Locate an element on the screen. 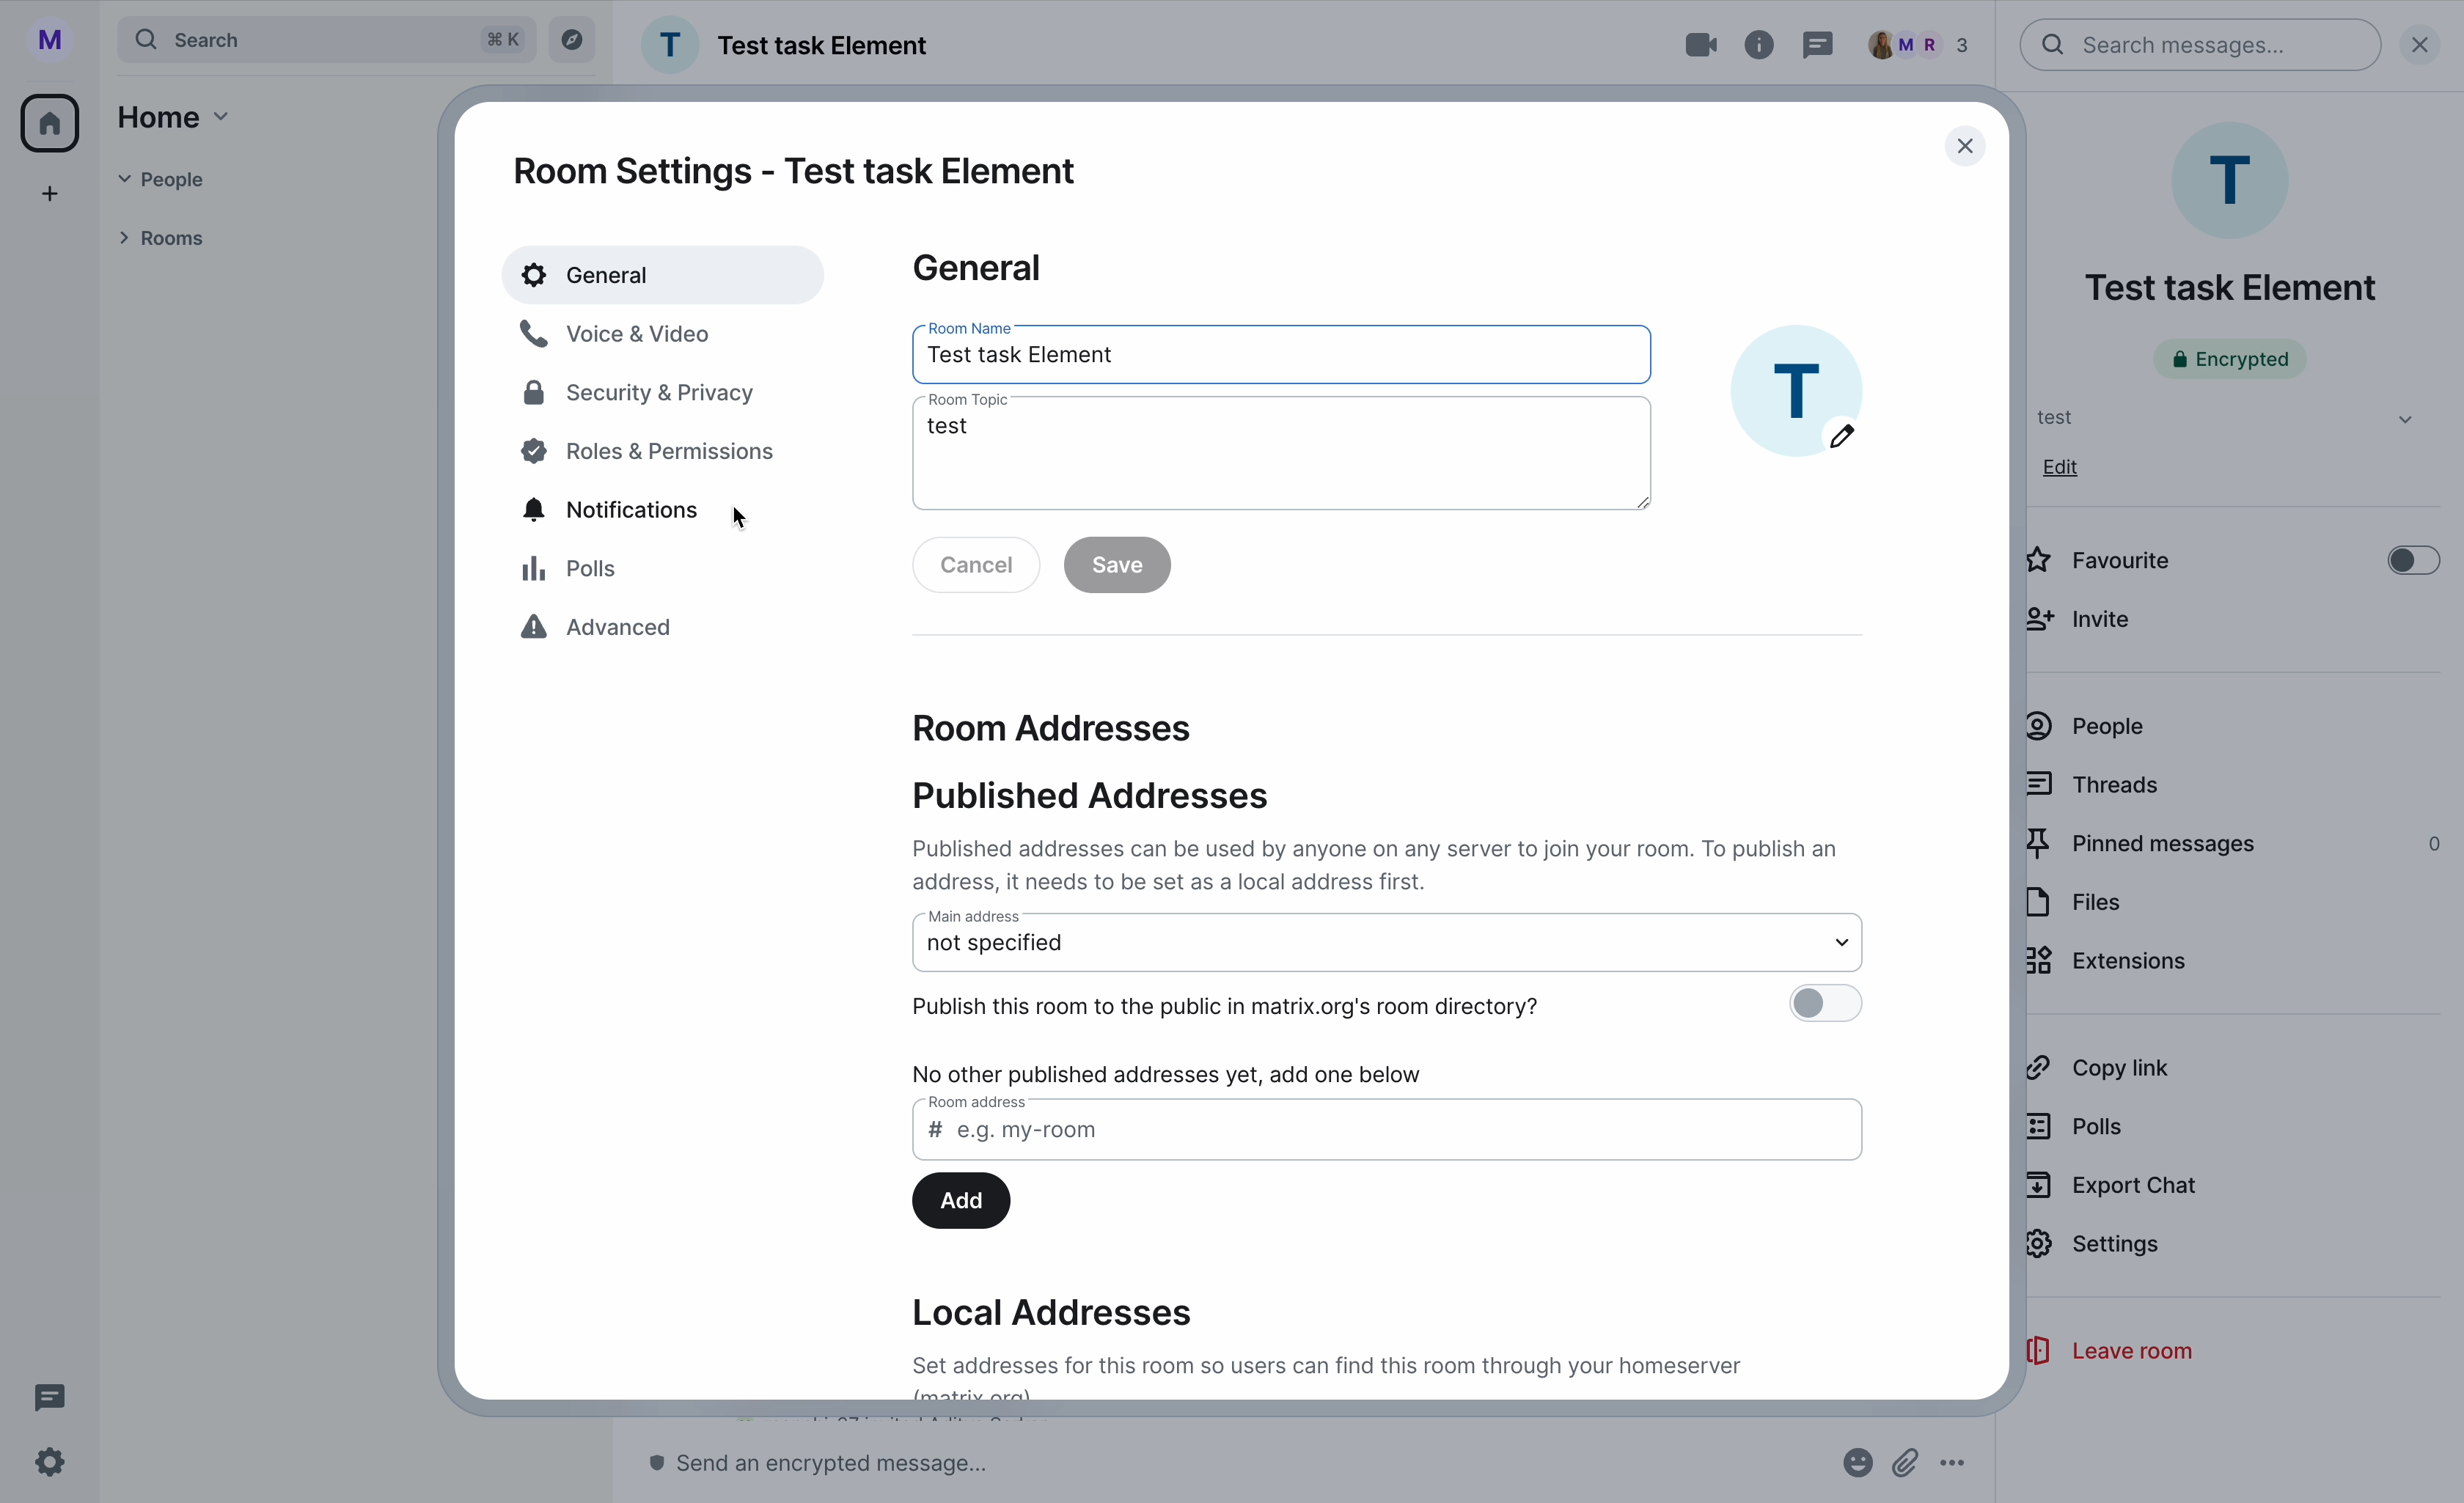 Image resolution: width=2464 pixels, height=1503 pixels. extensions is located at coordinates (2110, 965).